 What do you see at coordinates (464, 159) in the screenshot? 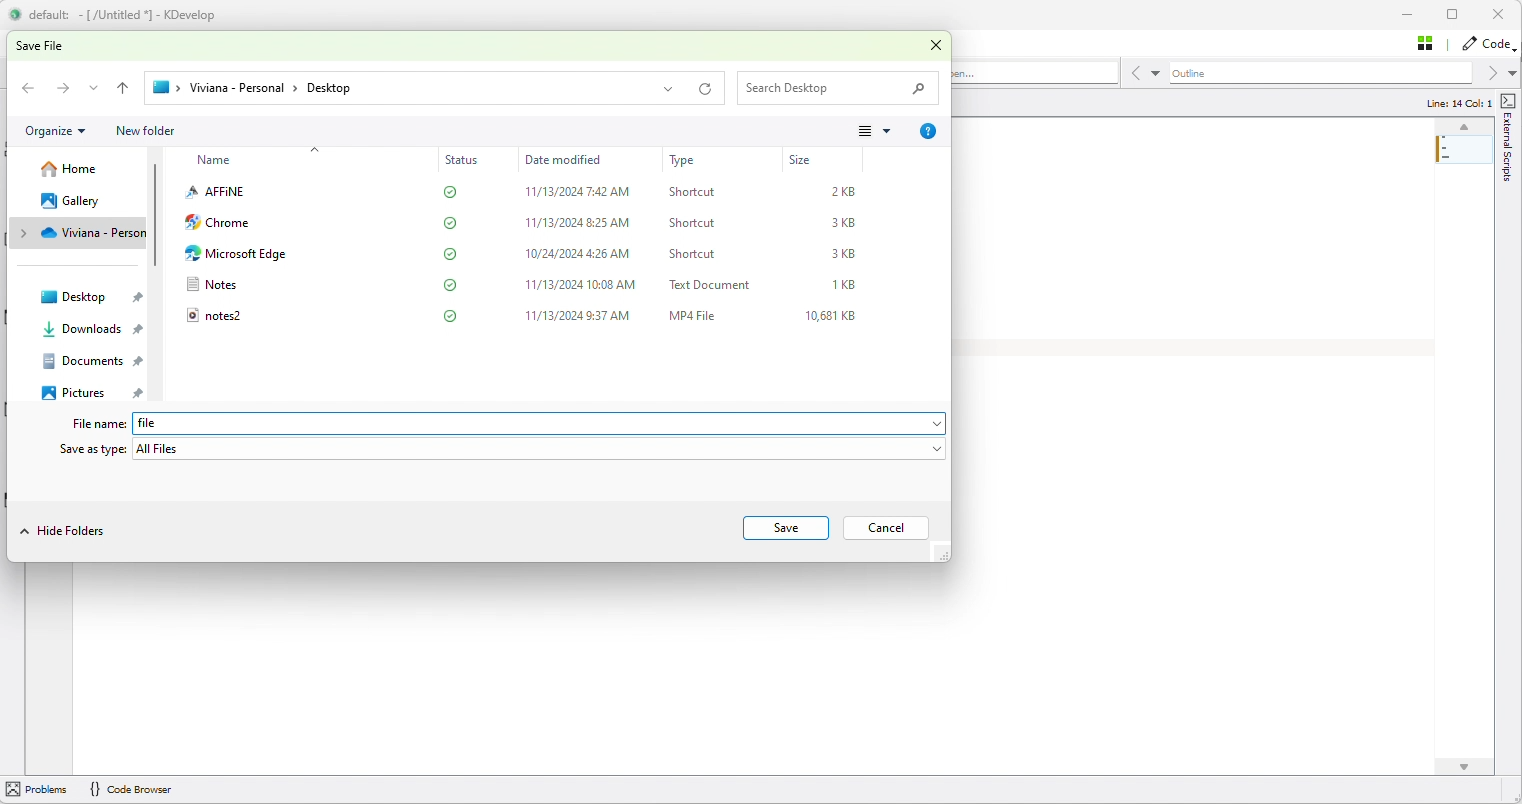
I see `Status` at bounding box center [464, 159].